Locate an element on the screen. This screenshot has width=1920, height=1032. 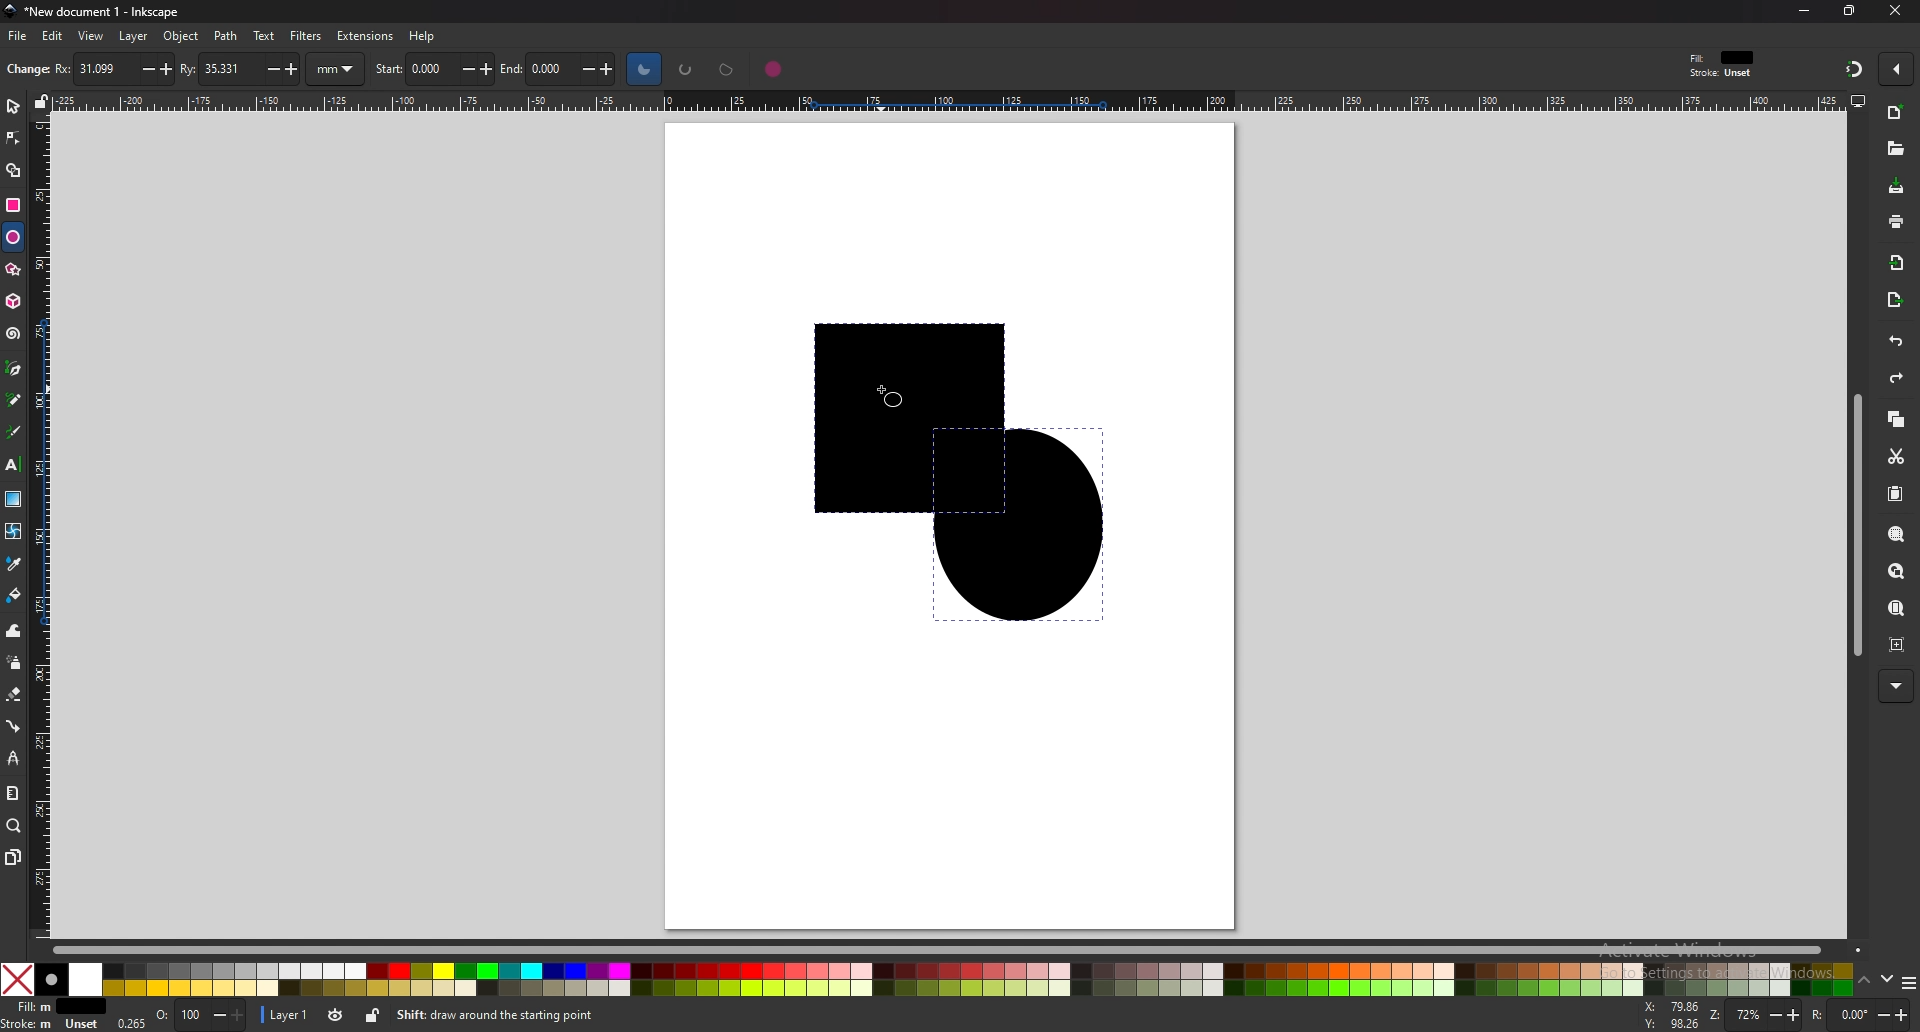
paint bucket is located at coordinates (15, 596).